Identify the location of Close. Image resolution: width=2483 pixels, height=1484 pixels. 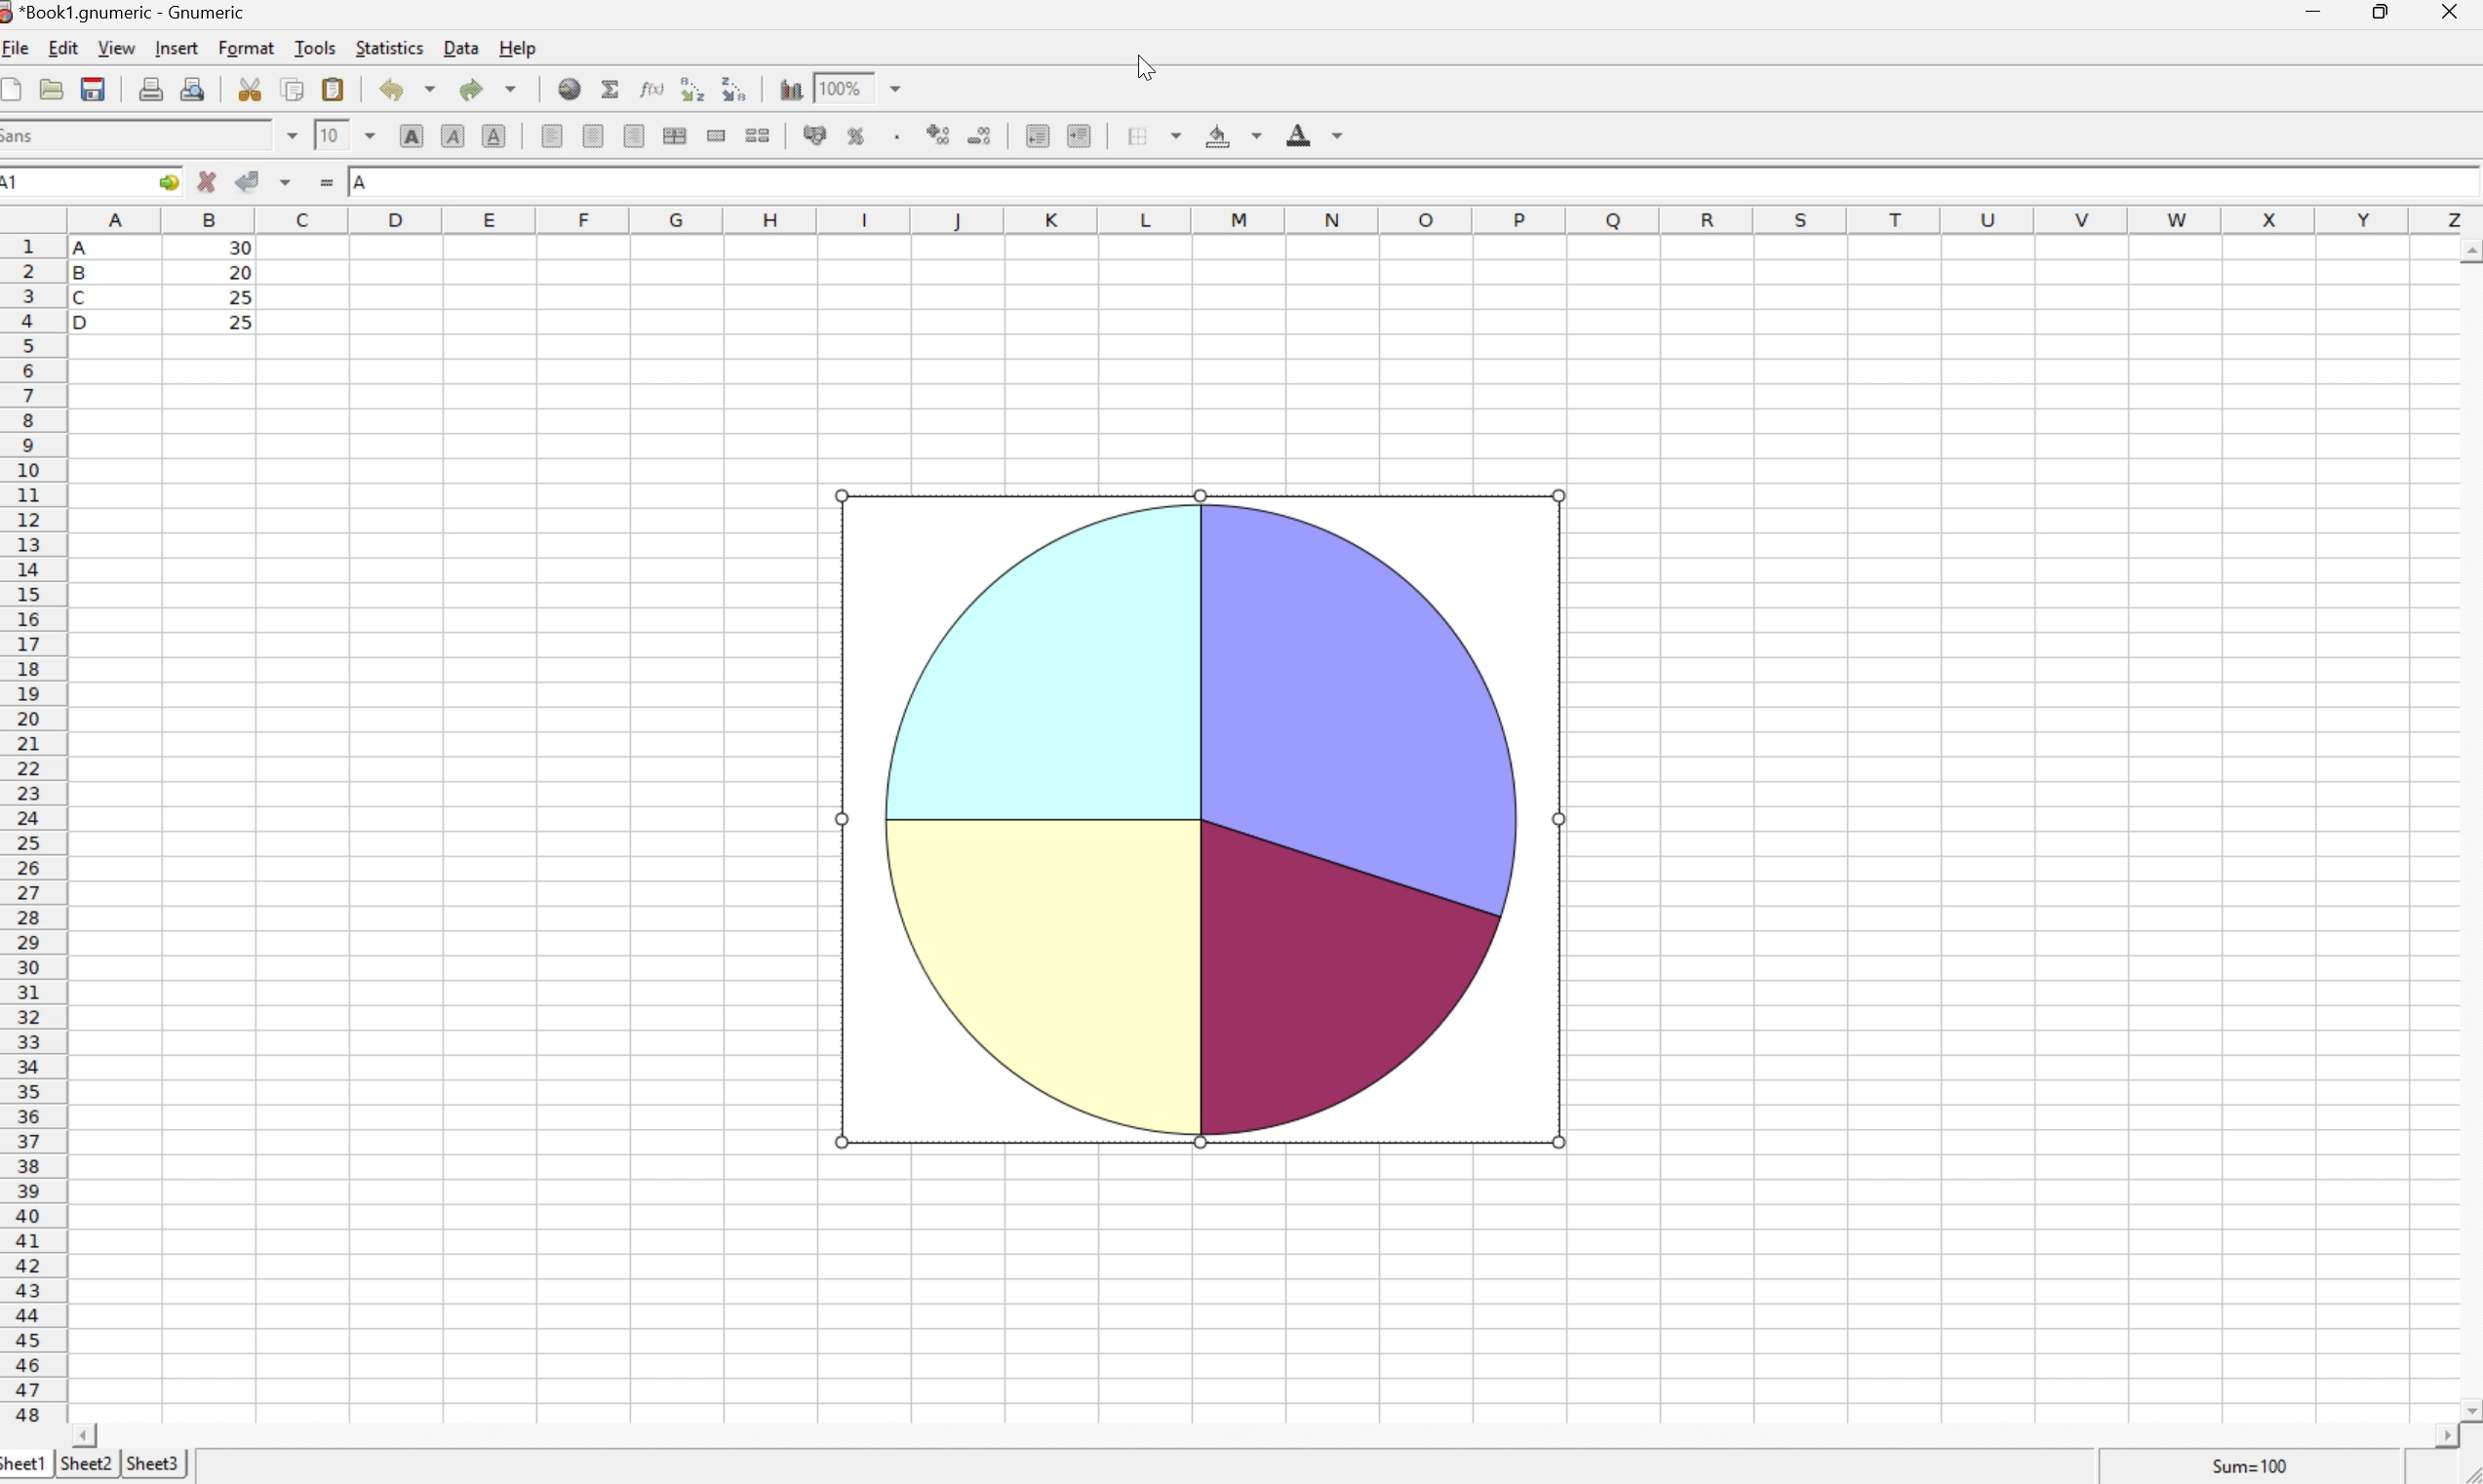
(2452, 13).